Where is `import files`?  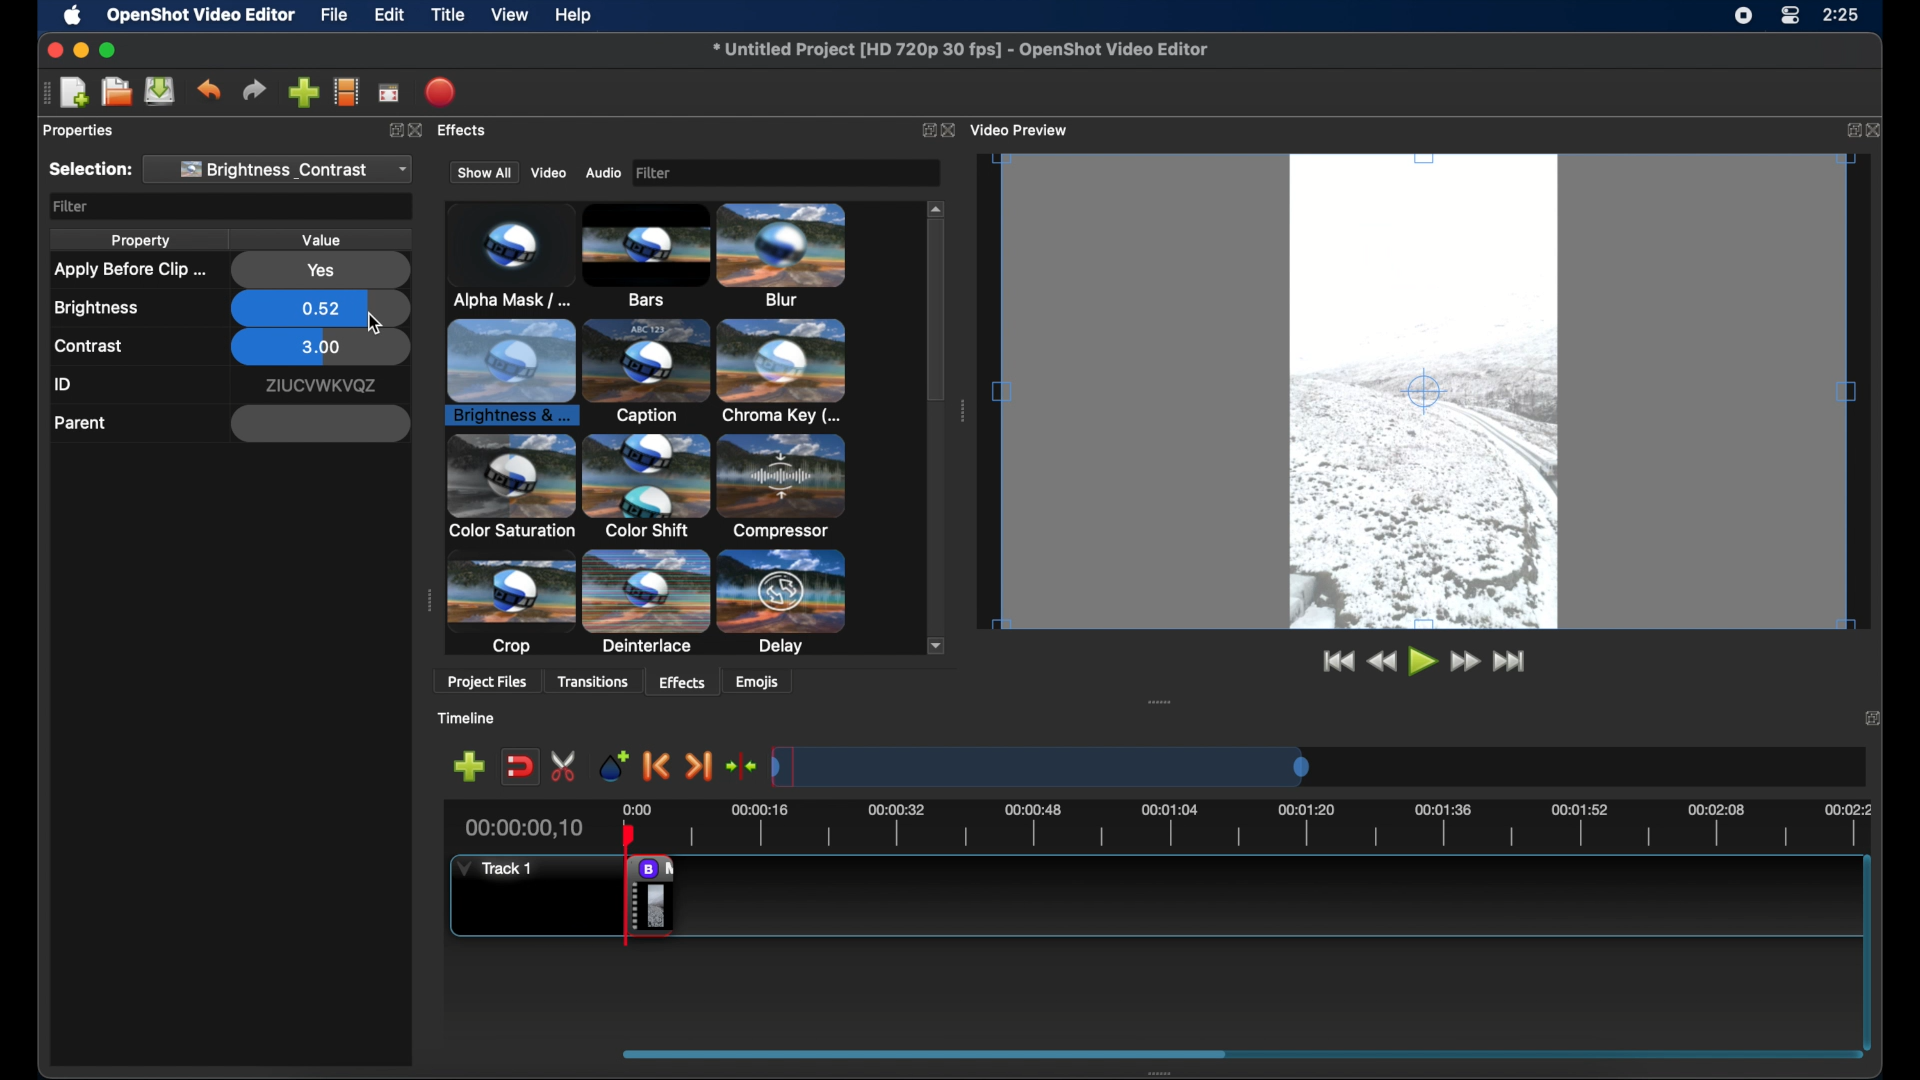
import files is located at coordinates (302, 92).